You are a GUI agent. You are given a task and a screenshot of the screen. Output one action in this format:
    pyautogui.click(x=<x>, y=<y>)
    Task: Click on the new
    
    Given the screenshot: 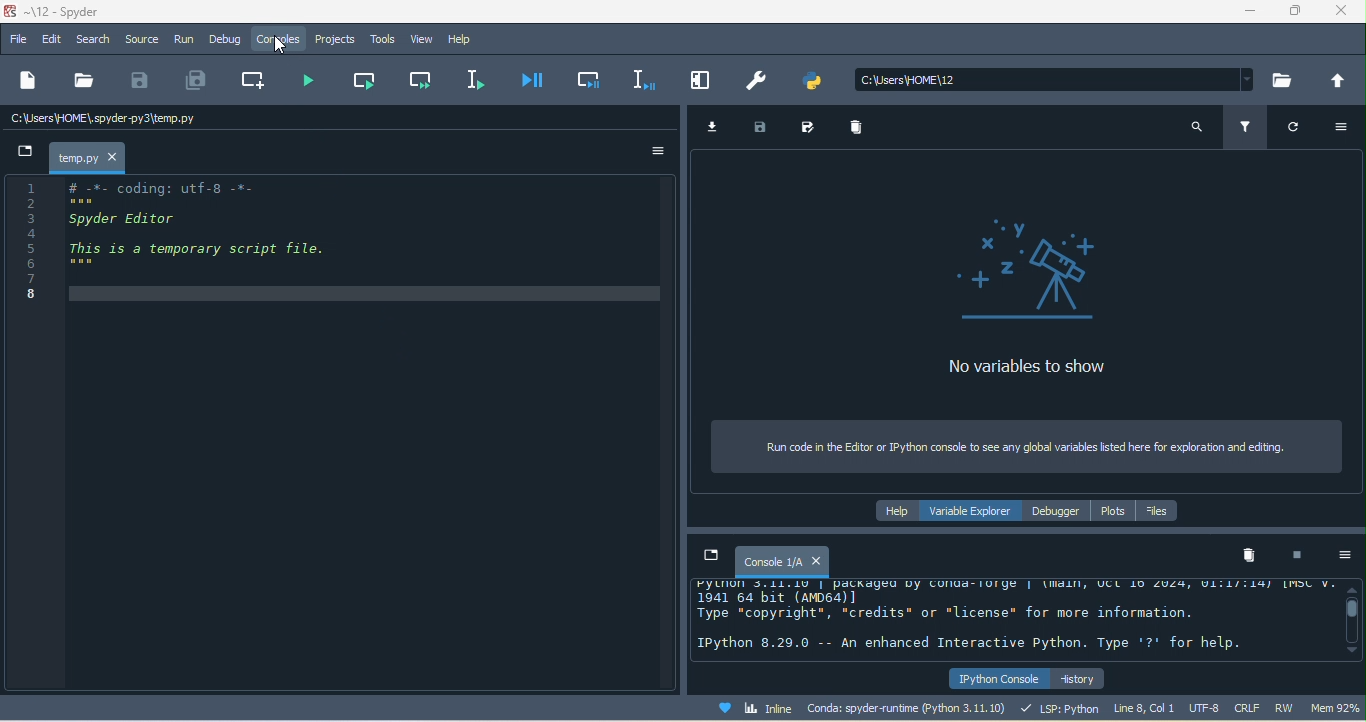 What is the action you would take?
    pyautogui.click(x=29, y=83)
    